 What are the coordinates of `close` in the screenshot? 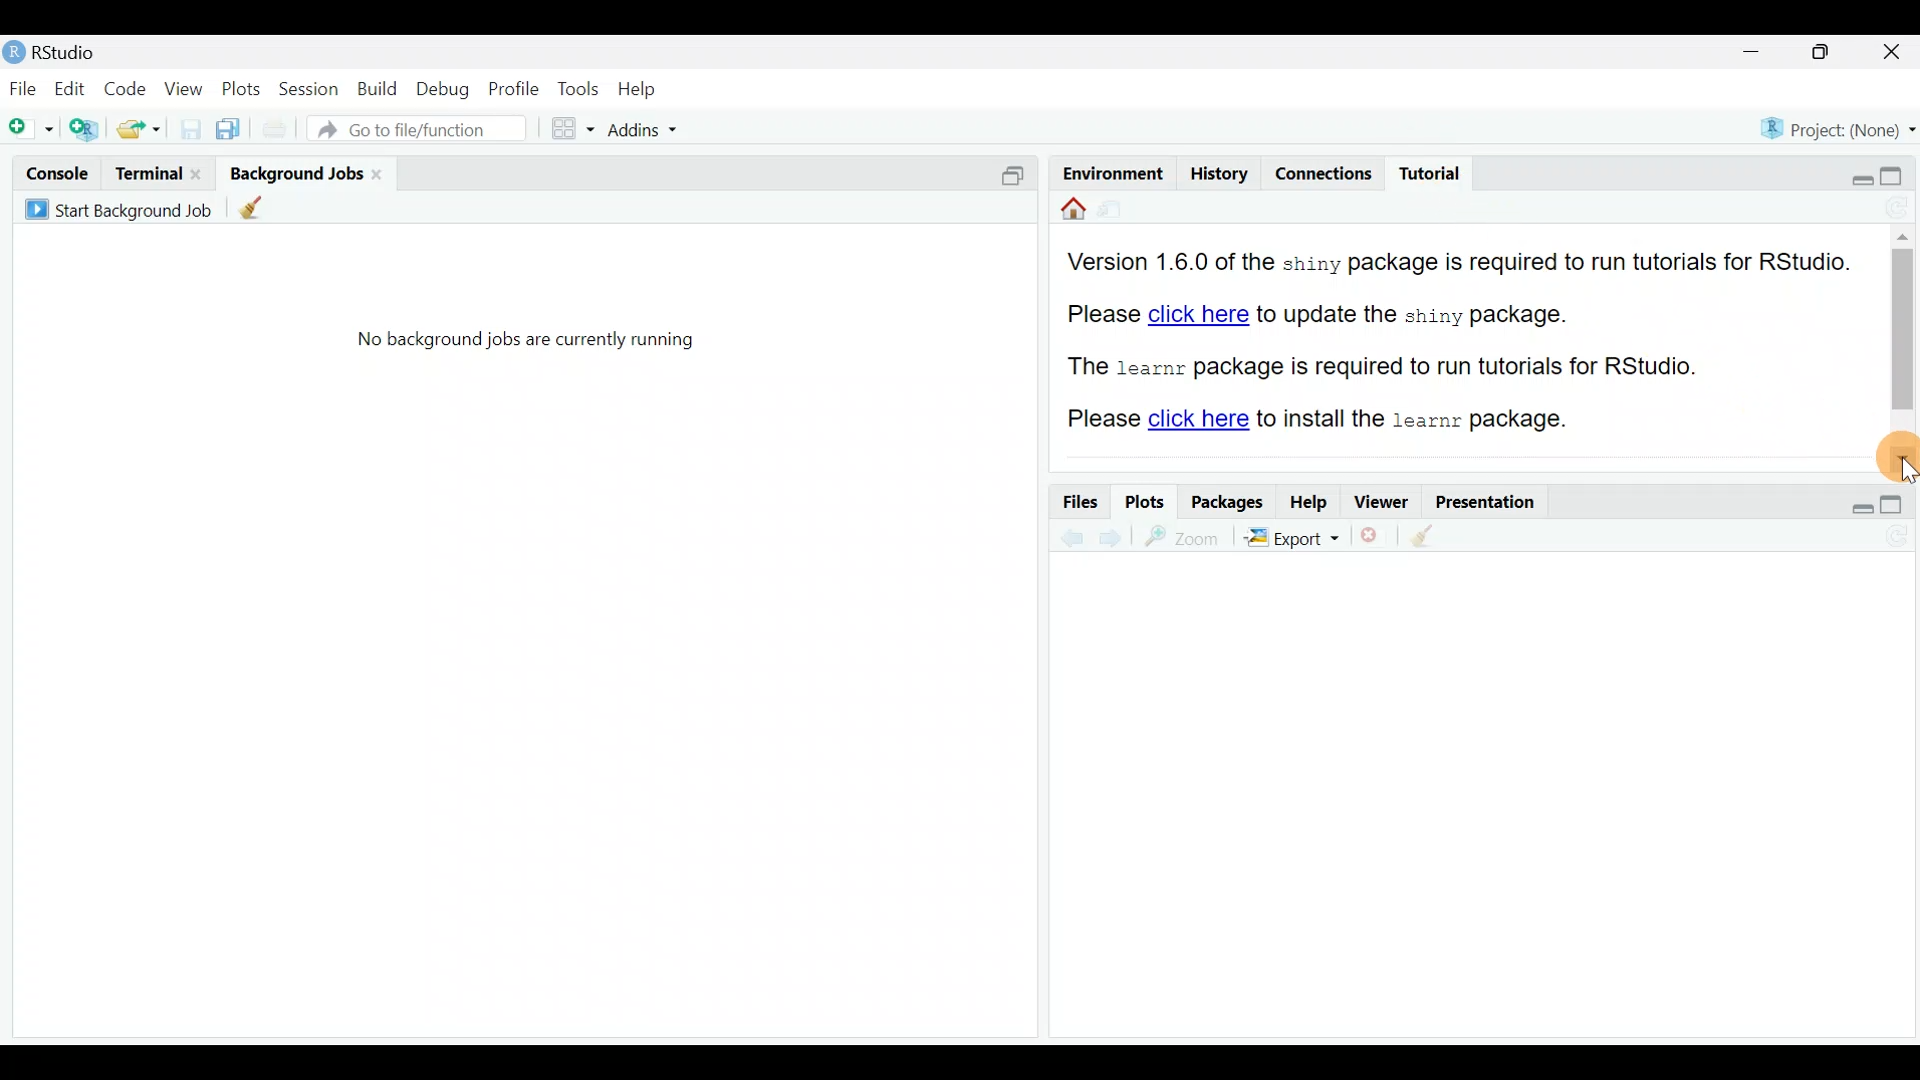 It's located at (380, 174).